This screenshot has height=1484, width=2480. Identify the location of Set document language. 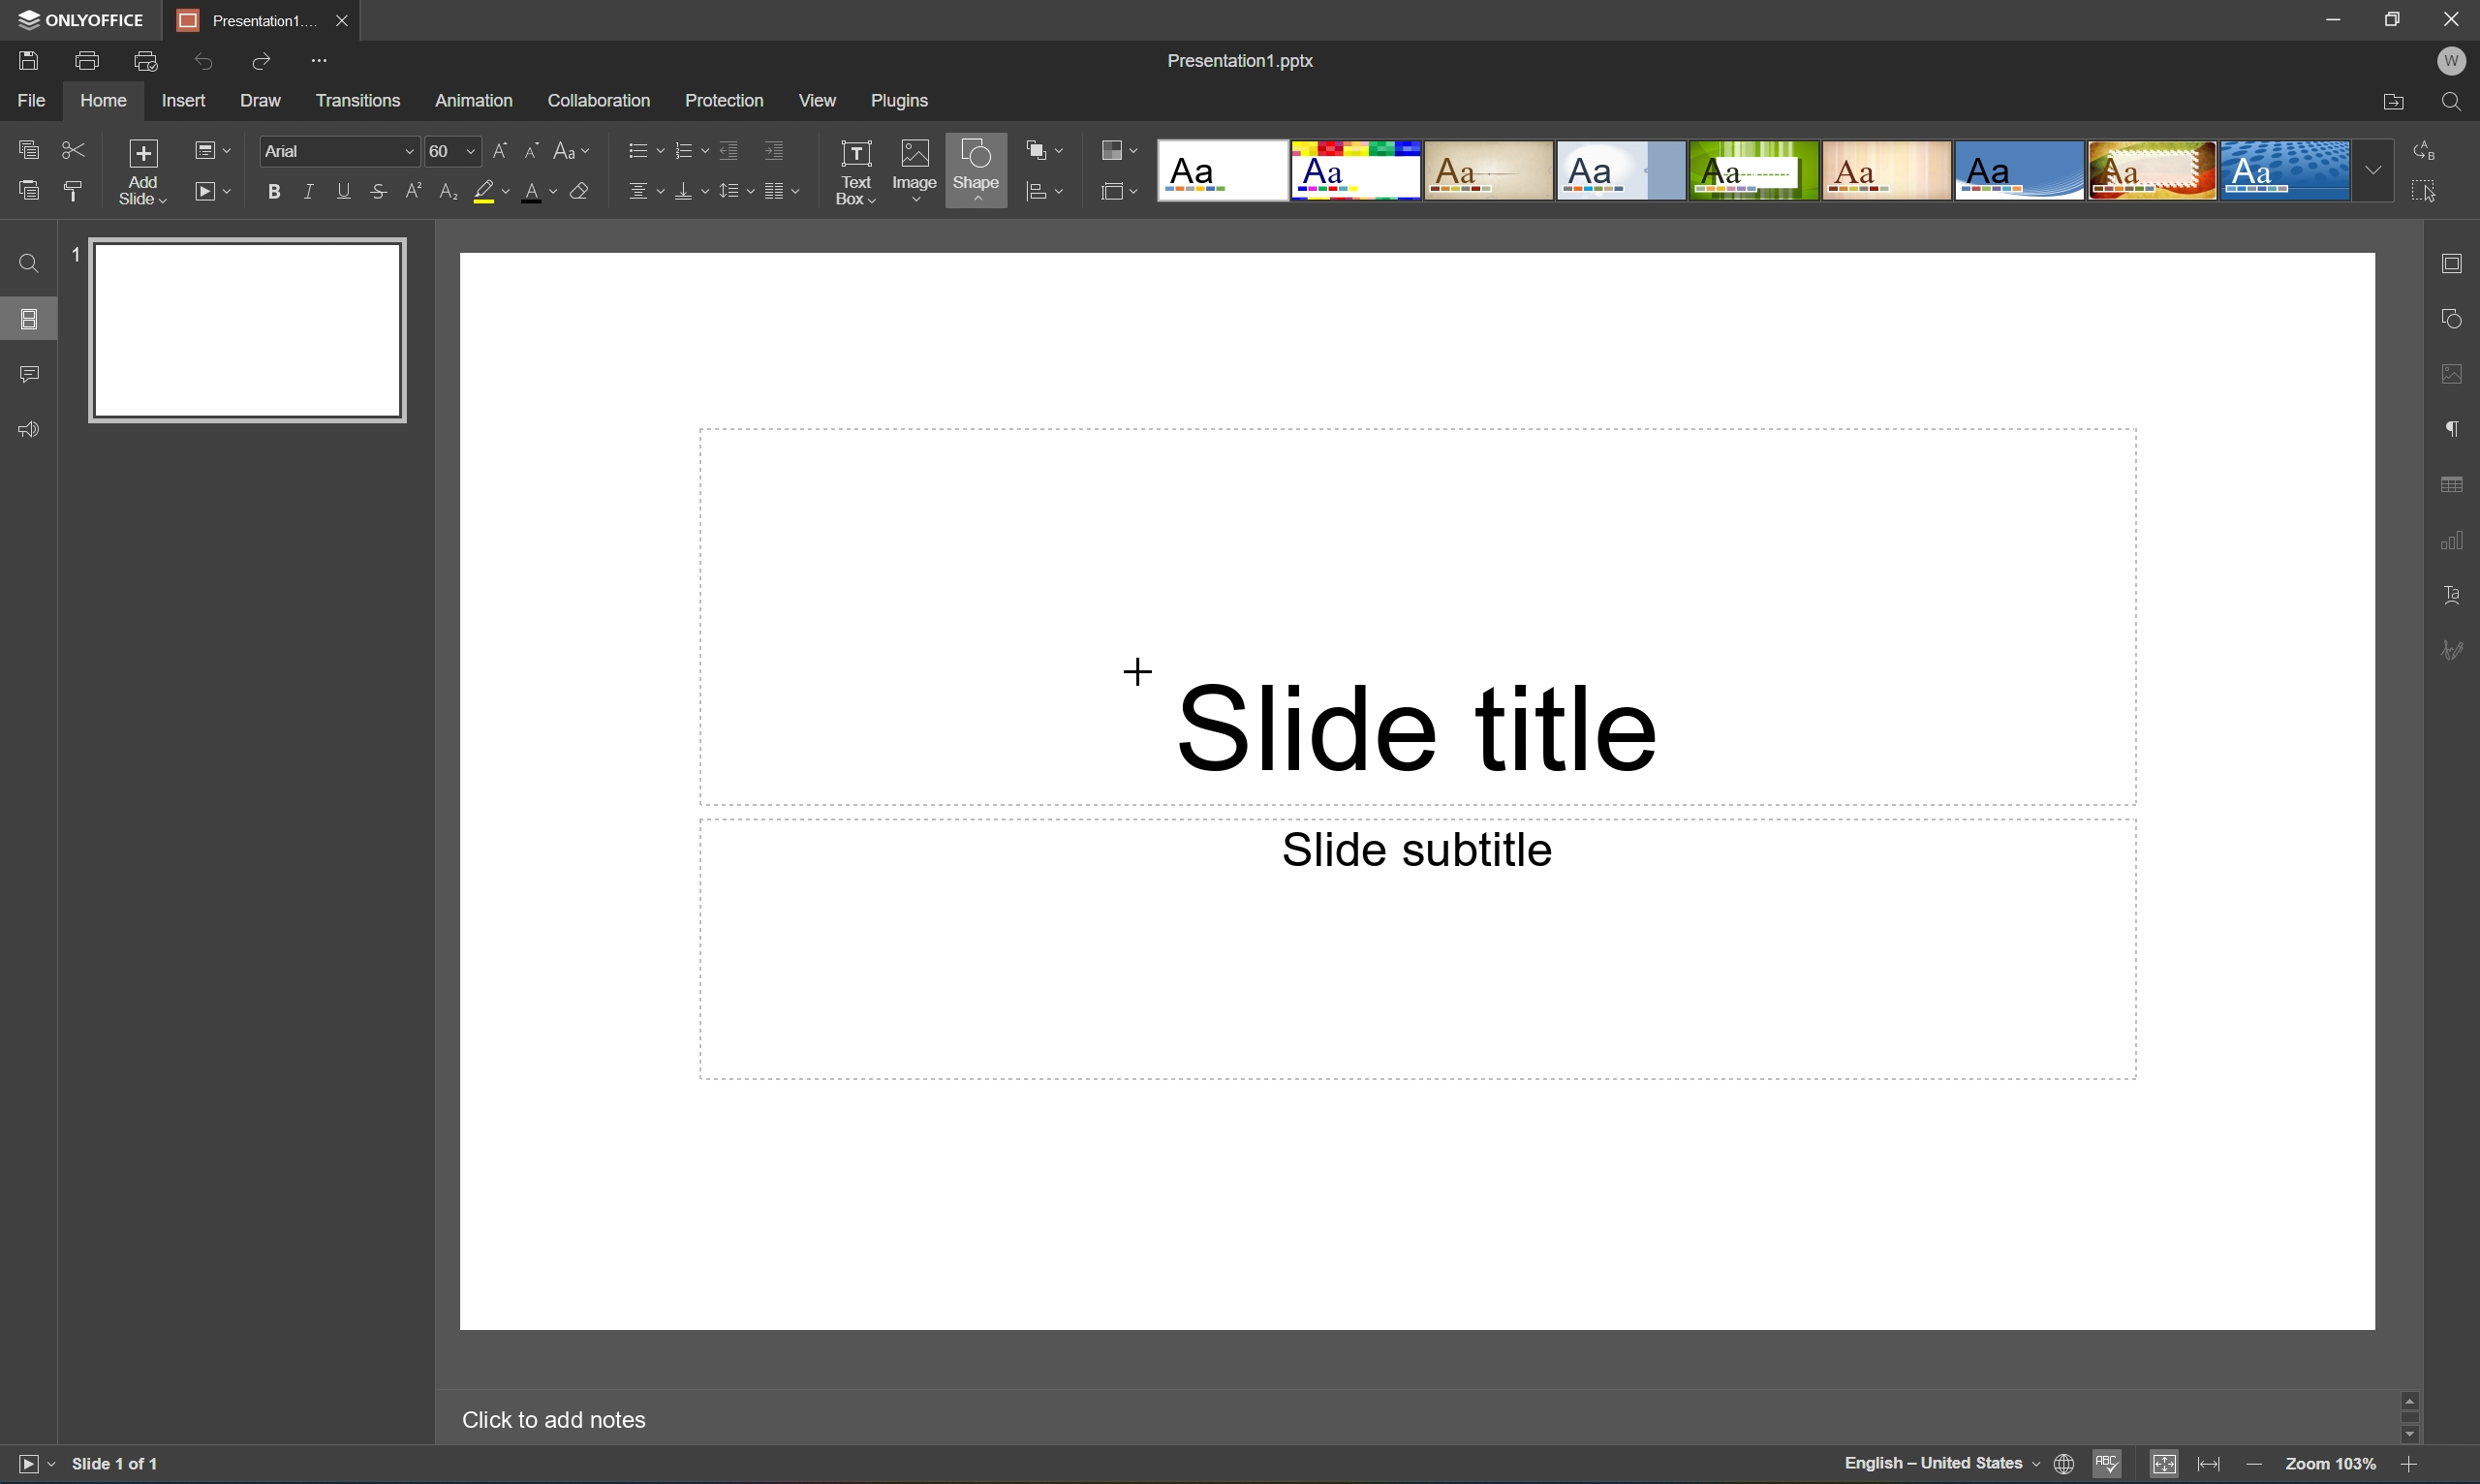
(2063, 1466).